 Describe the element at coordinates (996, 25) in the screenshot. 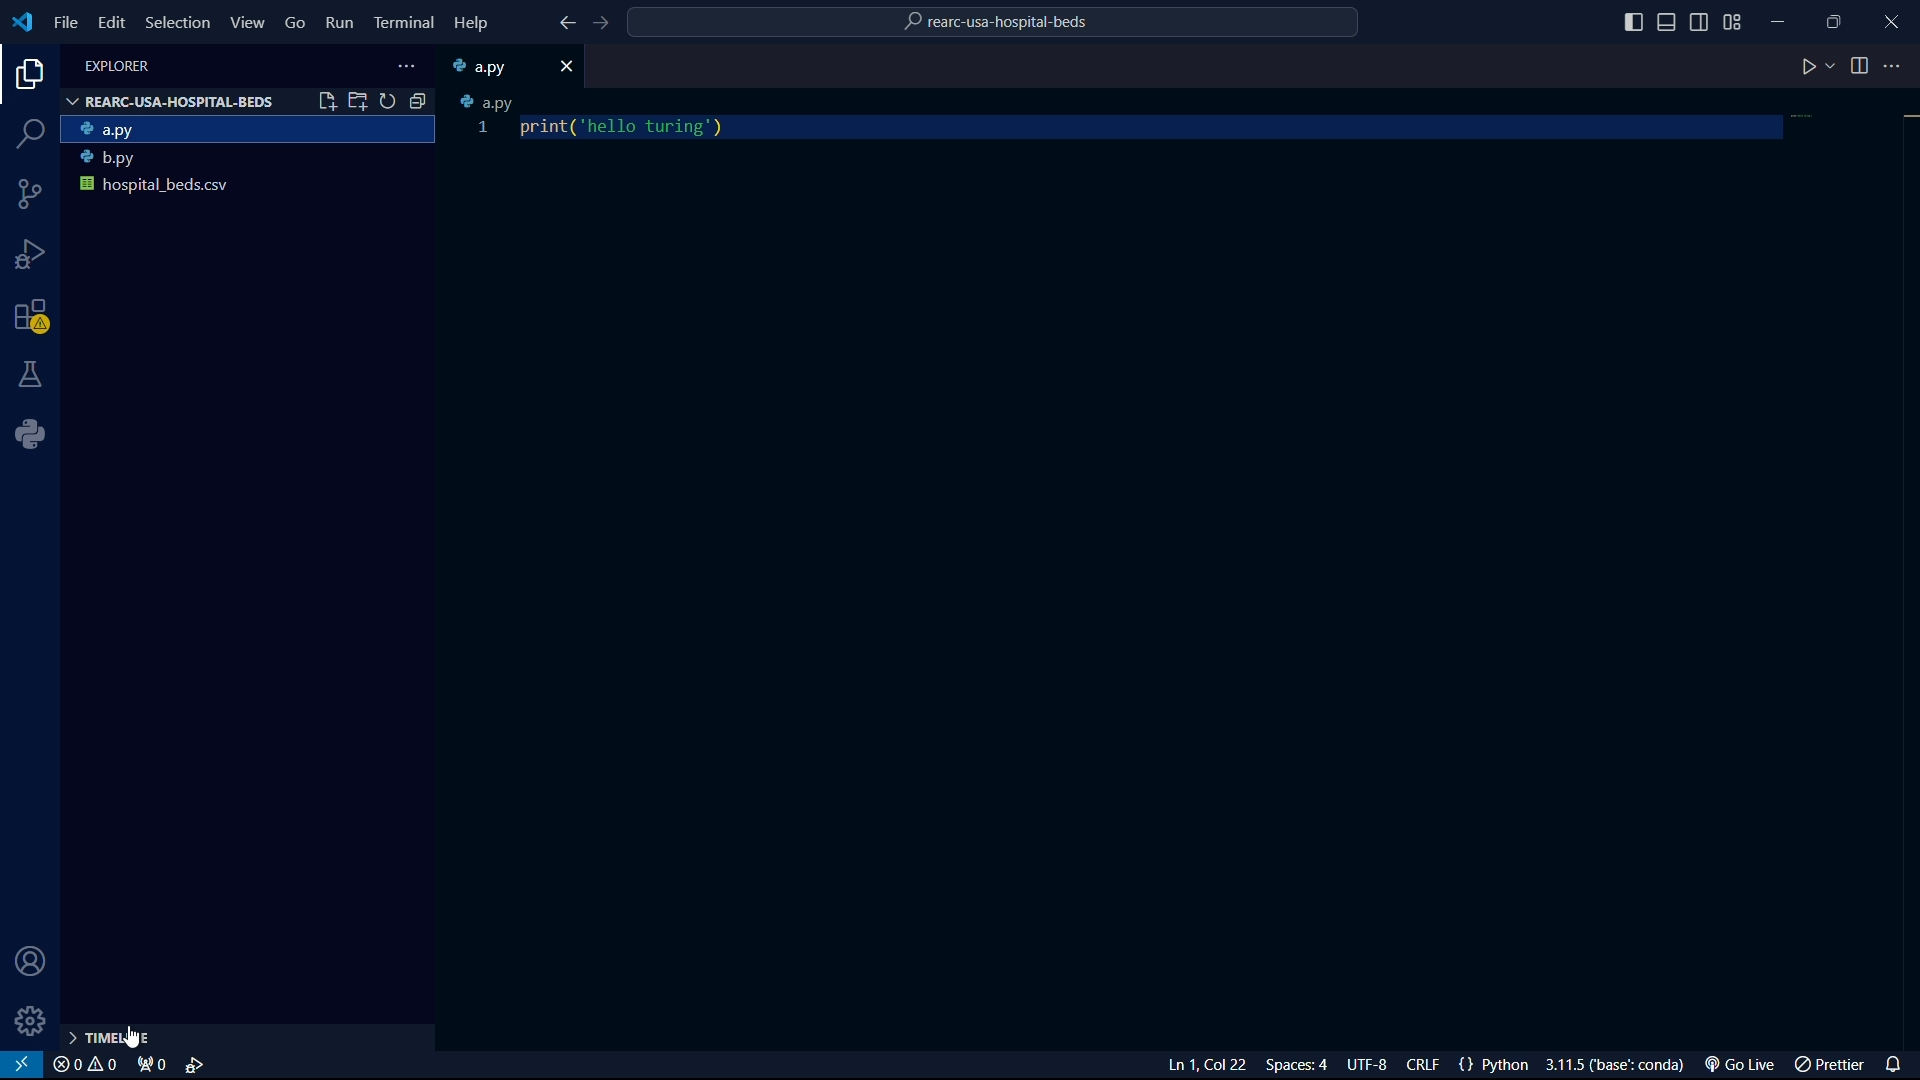

I see `folder name` at that location.